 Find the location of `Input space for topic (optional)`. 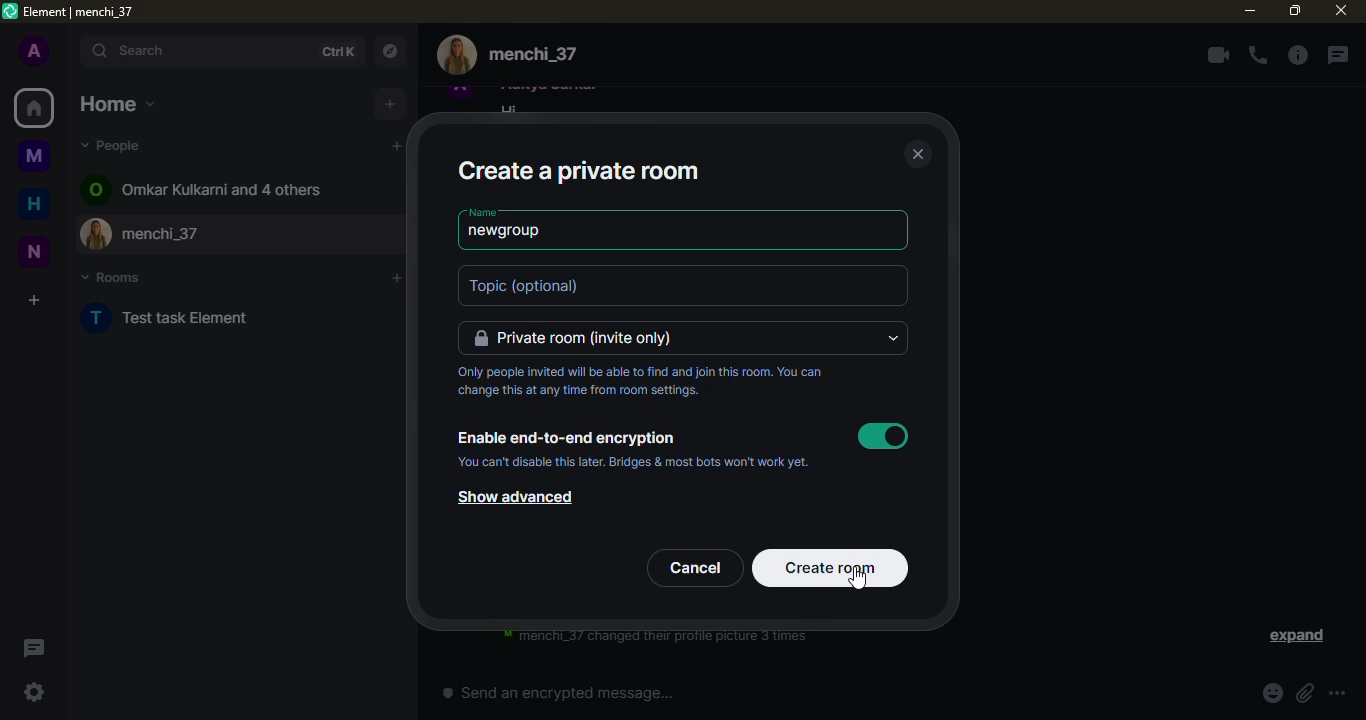

Input space for topic (optional) is located at coordinates (683, 285).